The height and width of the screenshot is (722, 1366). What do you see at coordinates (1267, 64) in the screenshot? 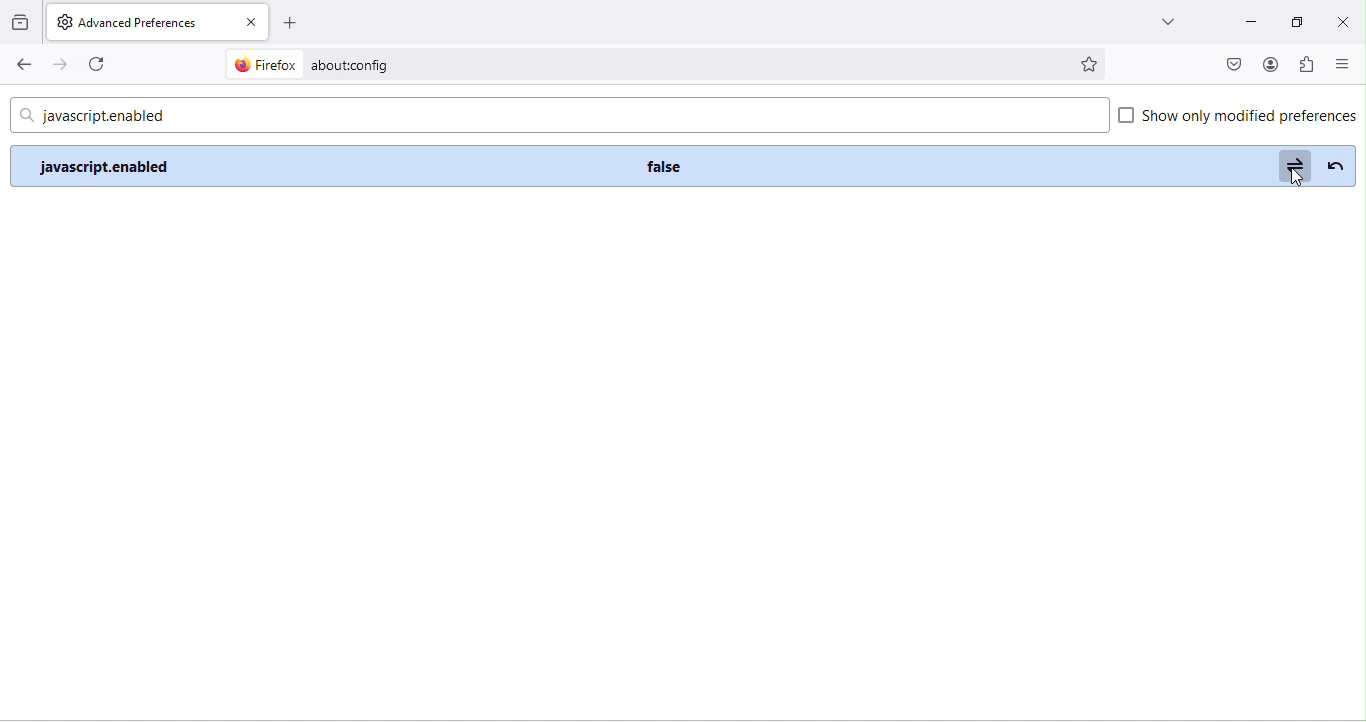
I see `account` at bounding box center [1267, 64].